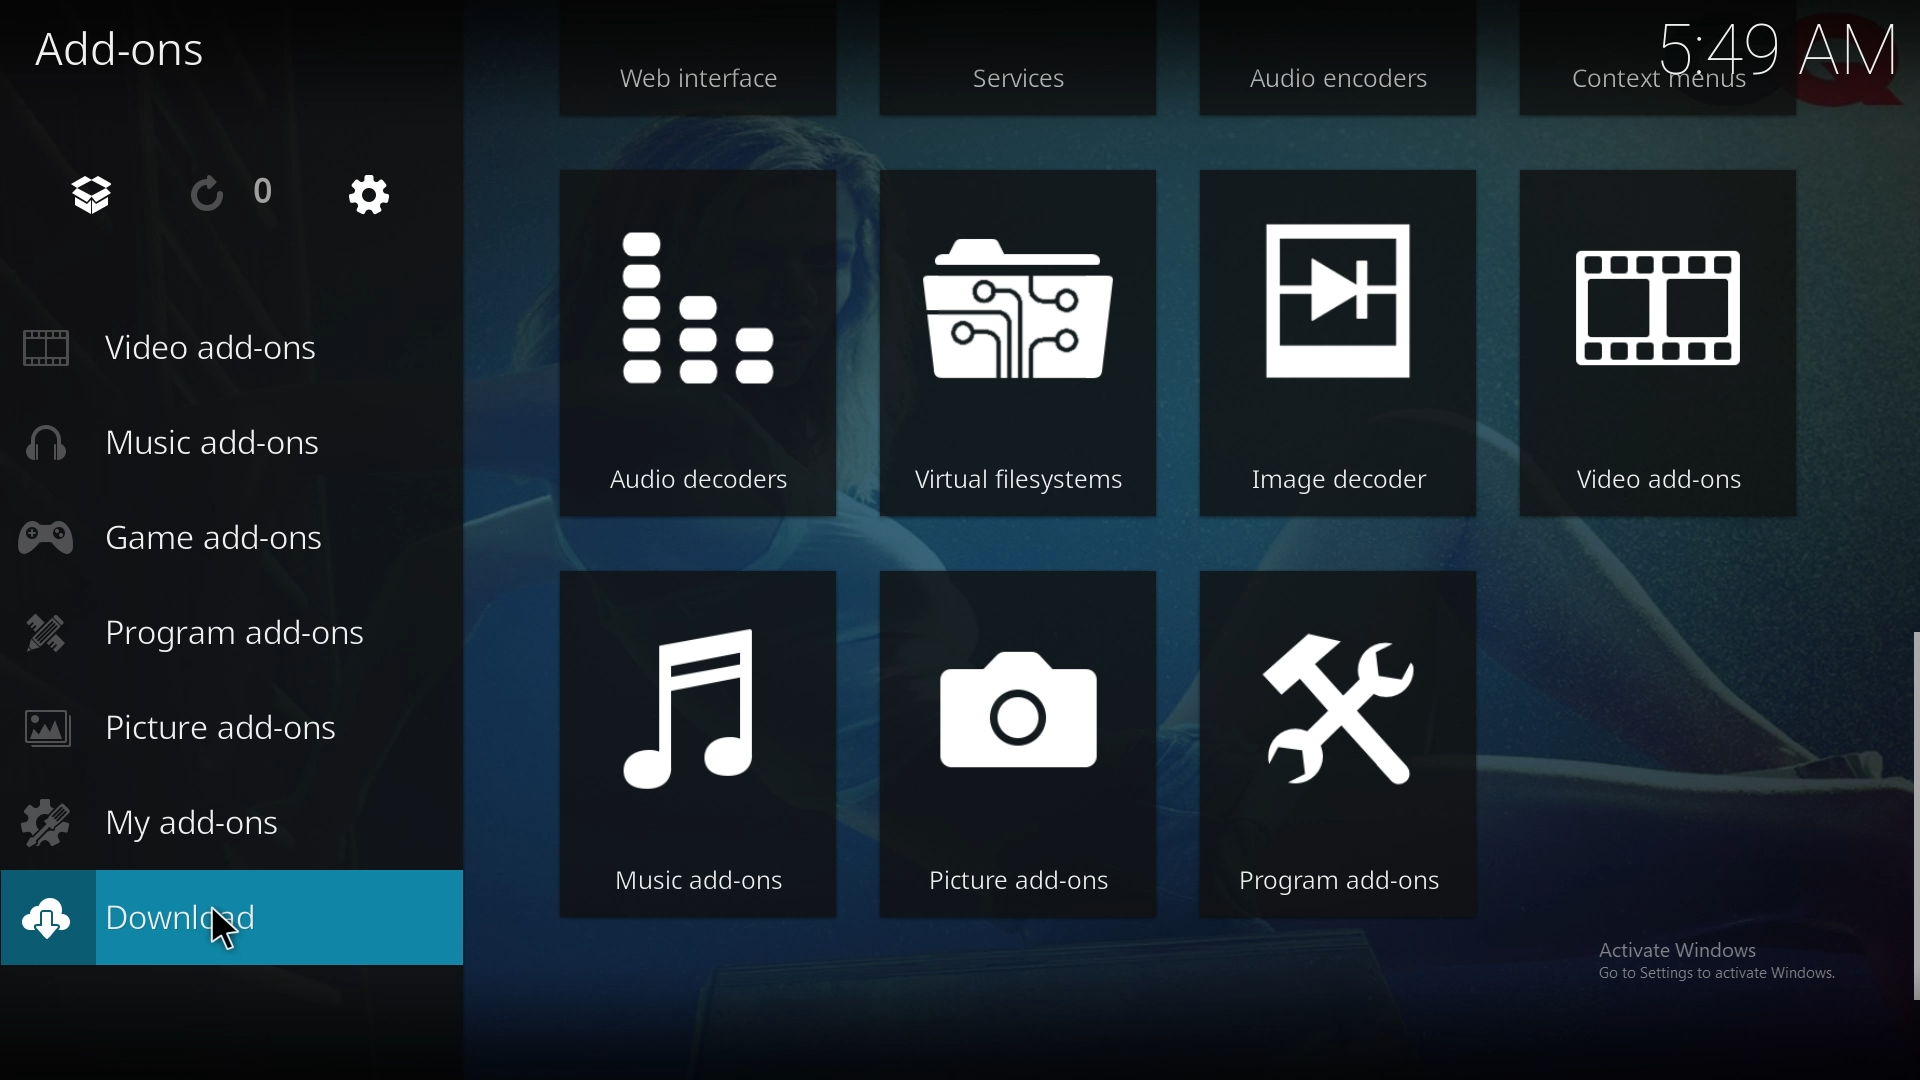 This screenshot has height=1080, width=1920. Describe the element at coordinates (1336, 60) in the screenshot. I see `audio encoders` at that location.